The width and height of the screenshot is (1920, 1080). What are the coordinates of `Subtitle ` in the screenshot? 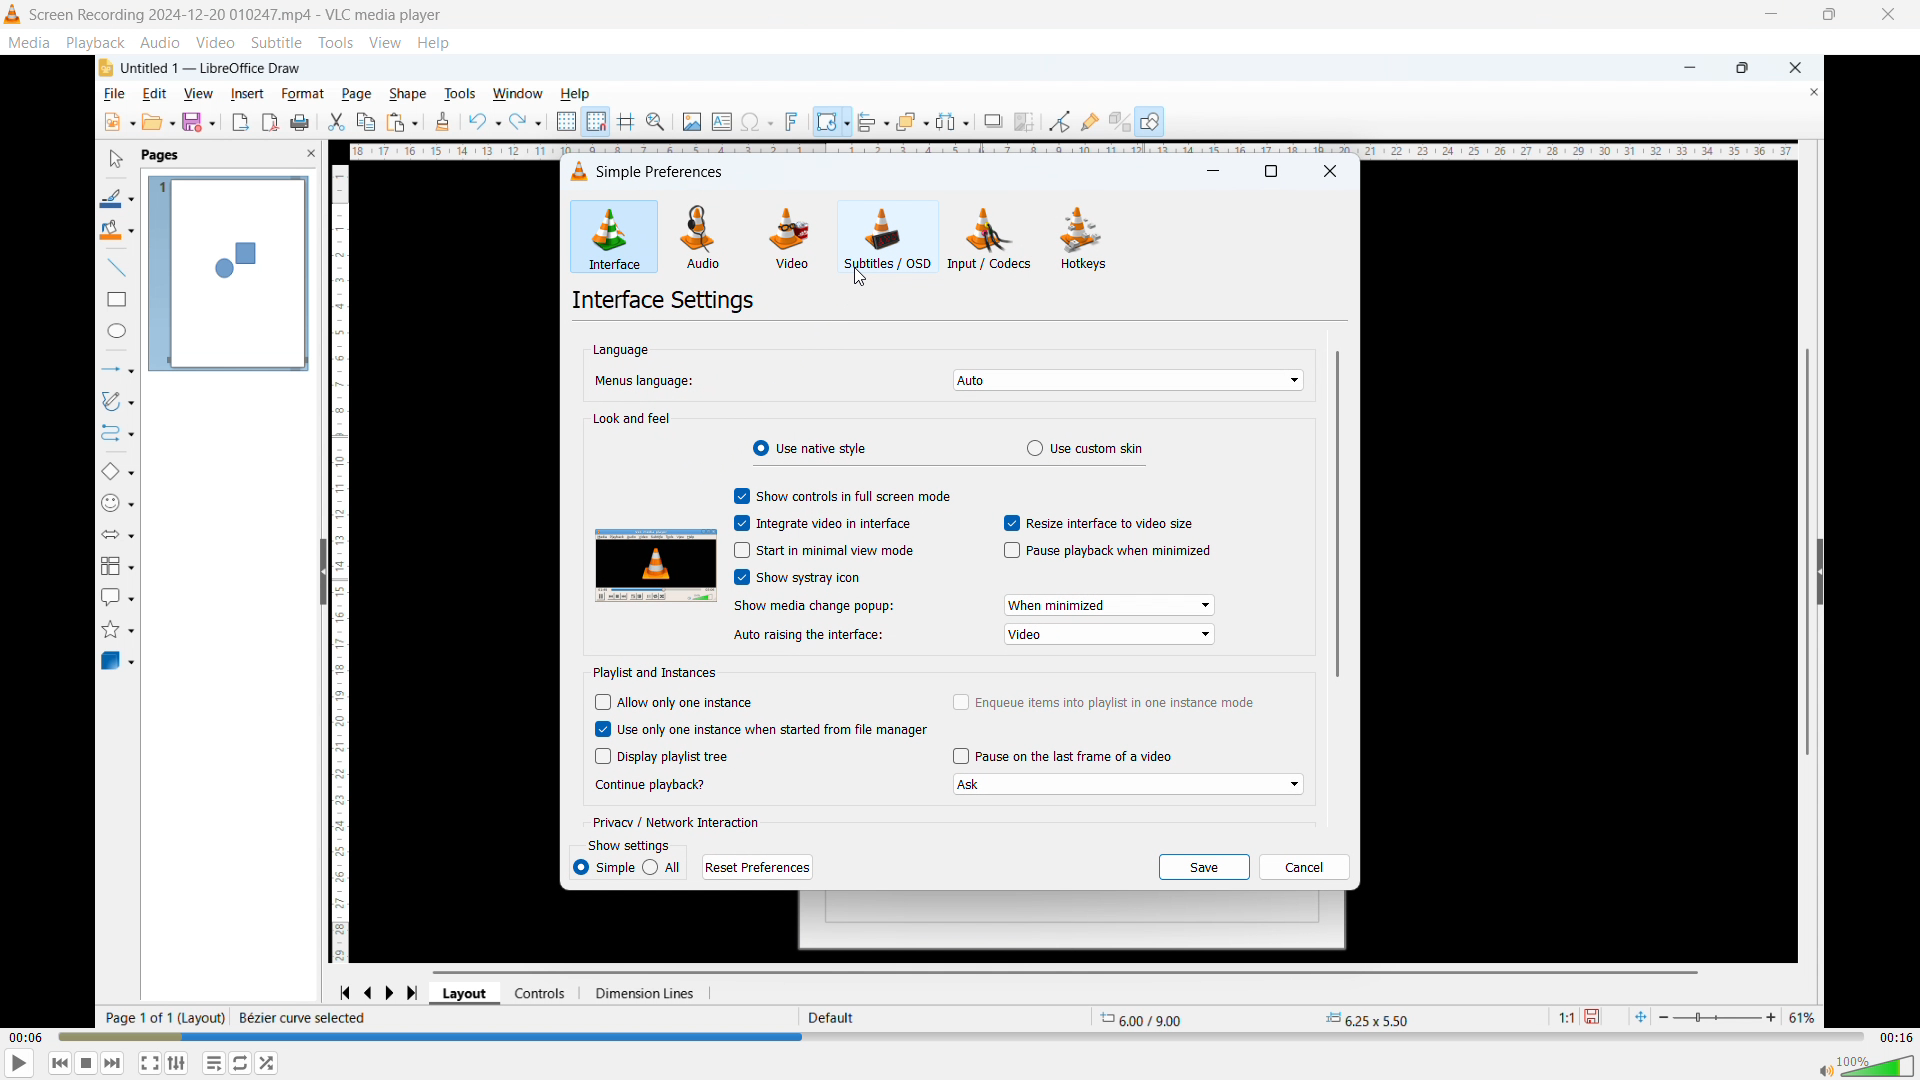 It's located at (276, 42).